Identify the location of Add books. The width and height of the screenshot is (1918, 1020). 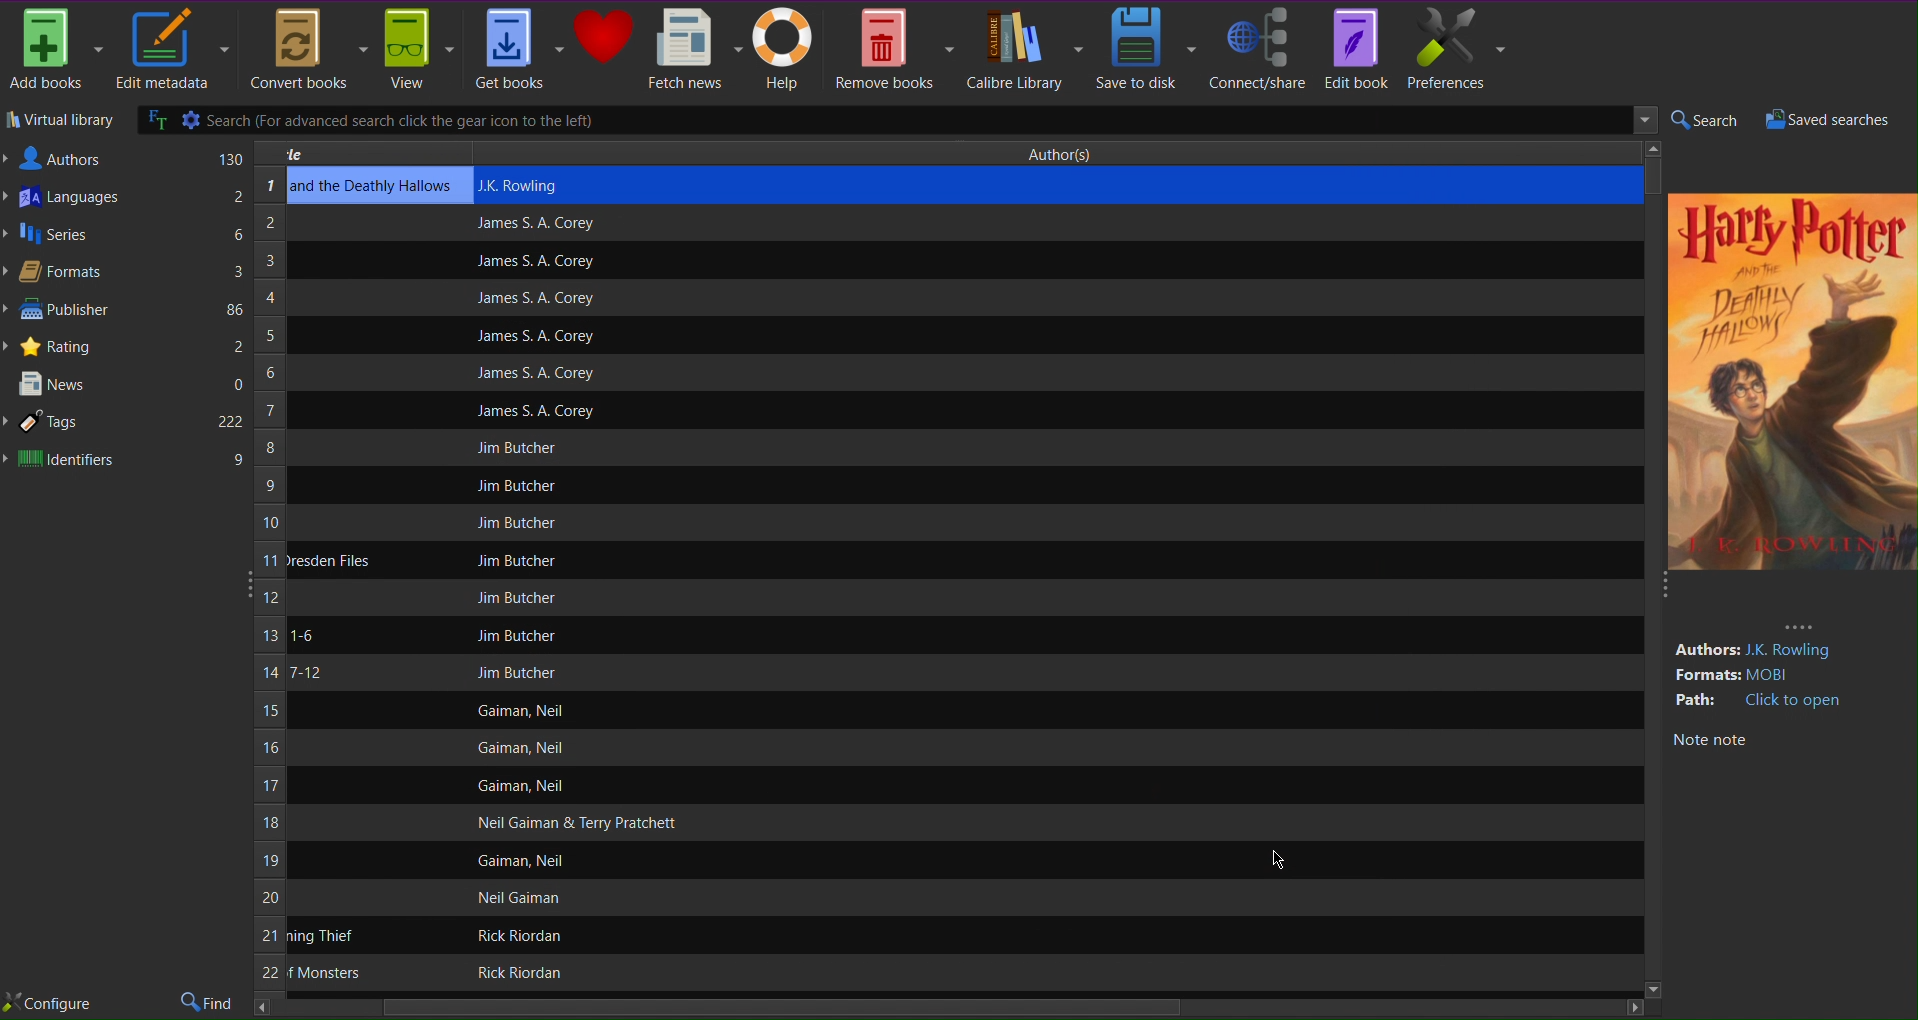
(55, 50).